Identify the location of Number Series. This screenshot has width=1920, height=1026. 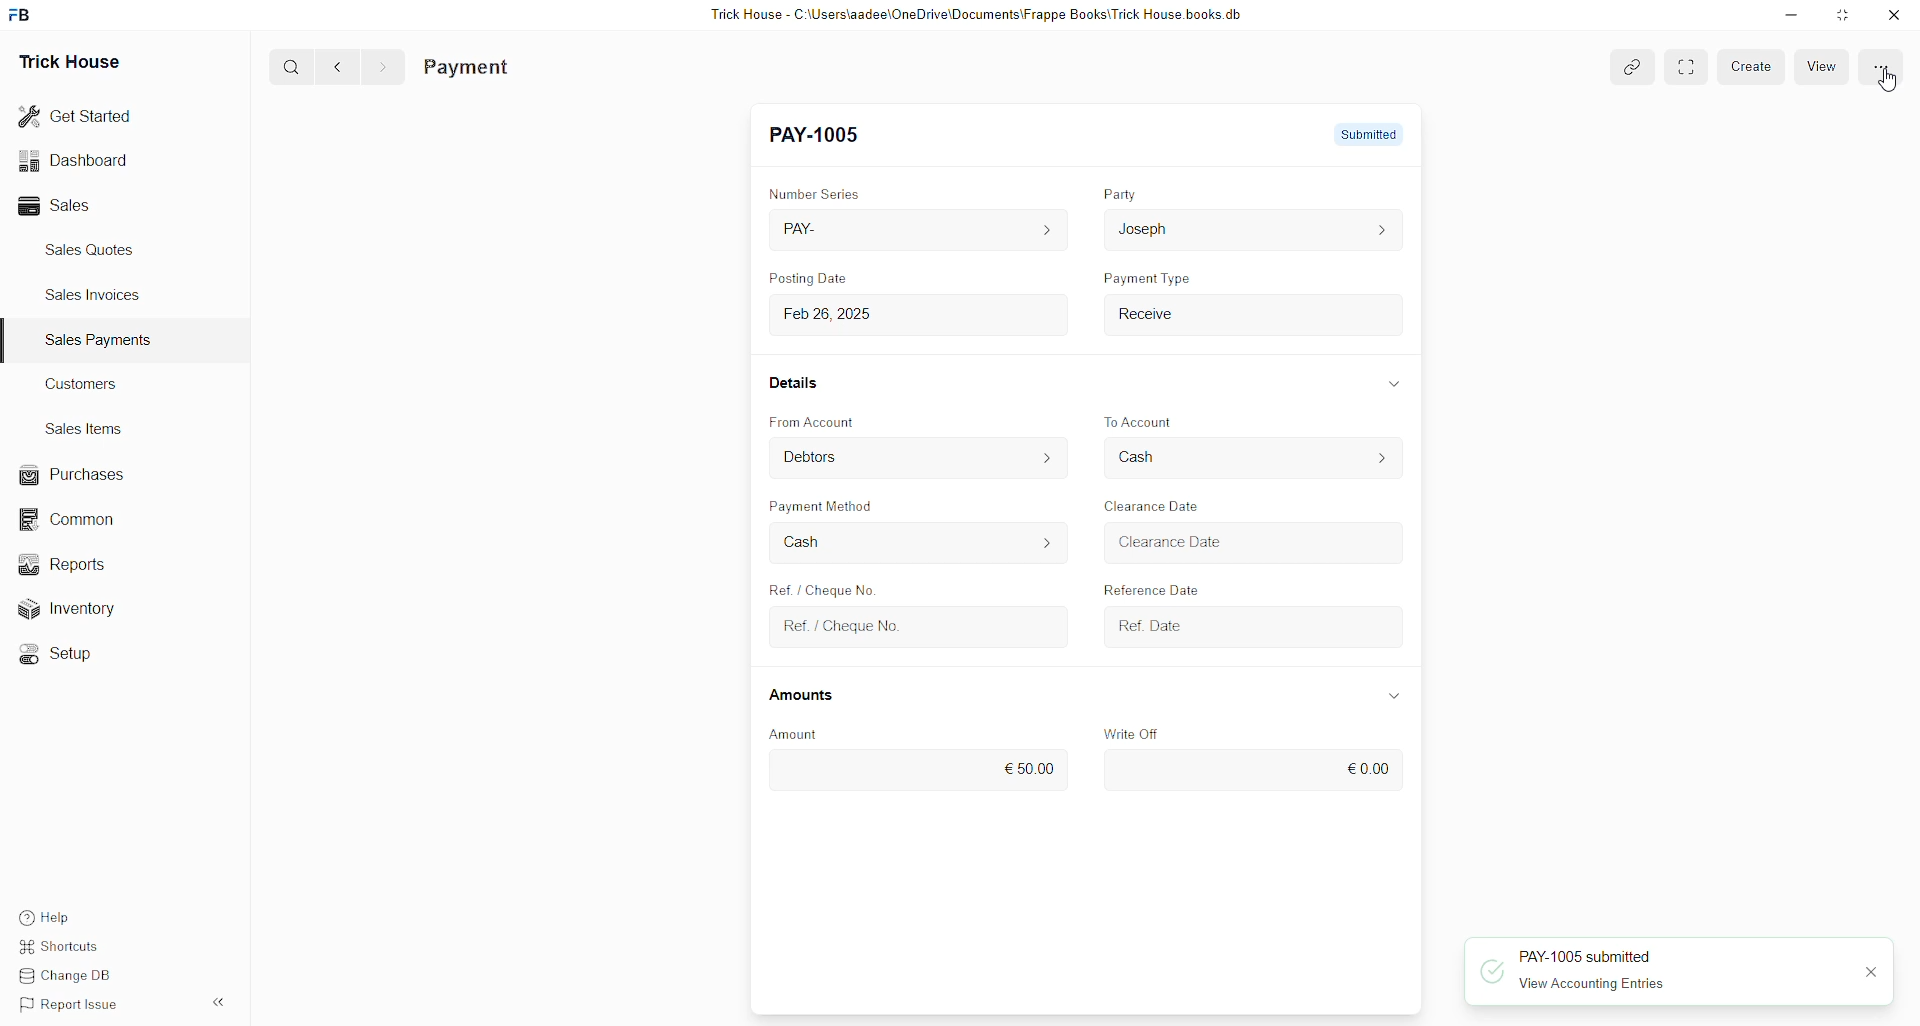
(815, 193).